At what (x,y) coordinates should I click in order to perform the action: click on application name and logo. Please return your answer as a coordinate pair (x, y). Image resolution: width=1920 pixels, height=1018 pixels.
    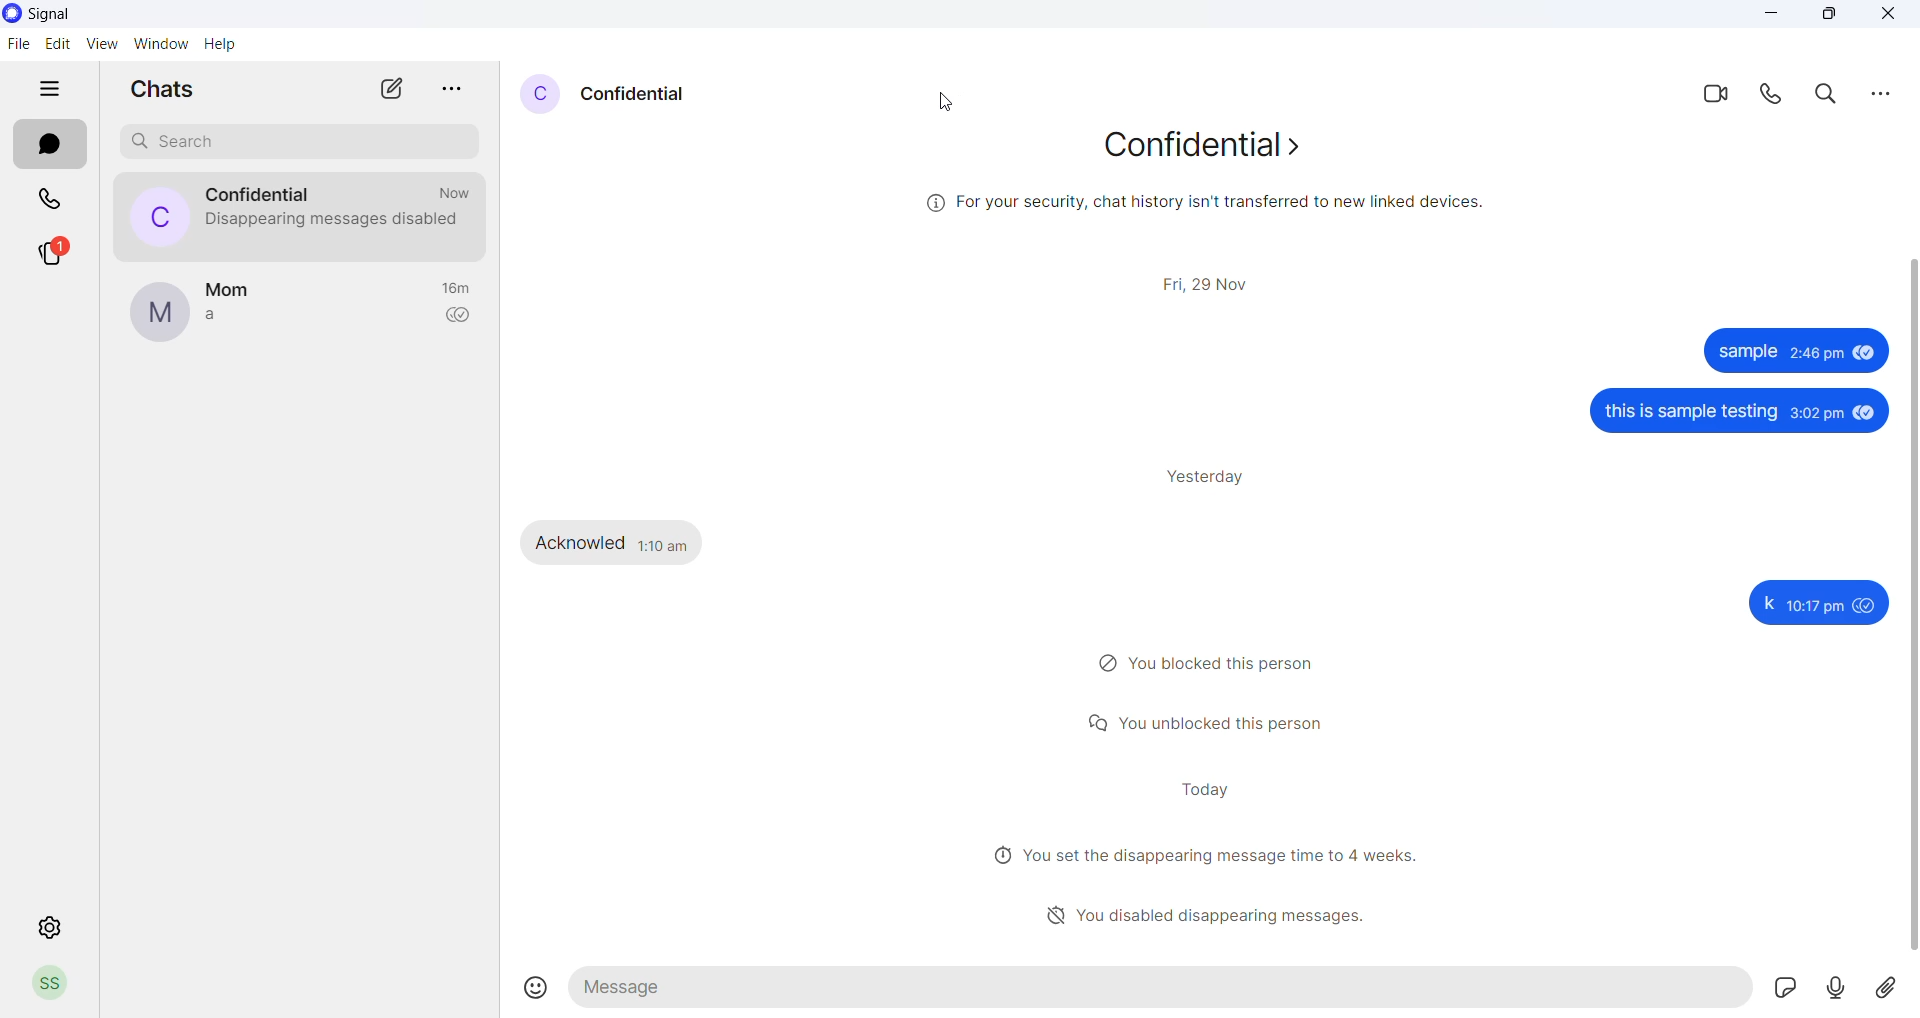
    Looking at the image, I should click on (51, 16).